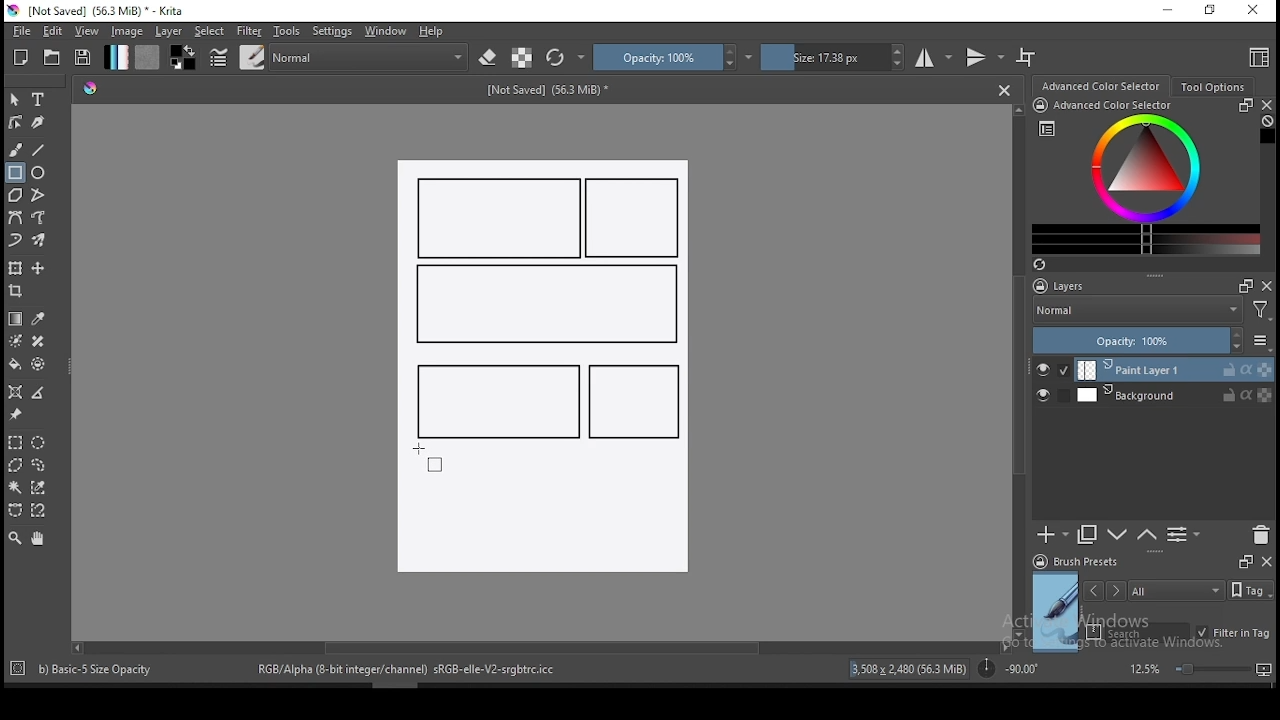 The image size is (1280, 720). What do you see at coordinates (15, 241) in the screenshot?
I see `dynamic brush tool` at bounding box center [15, 241].